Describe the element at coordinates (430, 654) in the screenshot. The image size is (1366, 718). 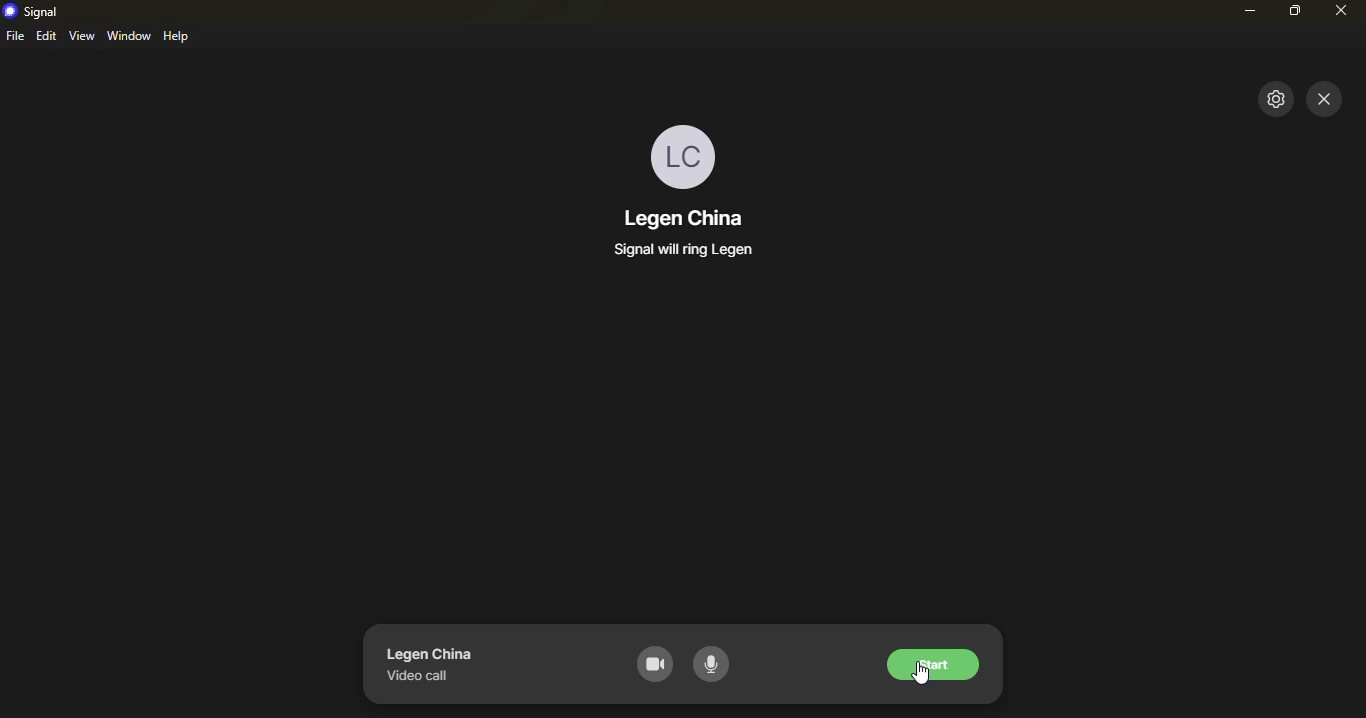
I see `Legen China` at that location.